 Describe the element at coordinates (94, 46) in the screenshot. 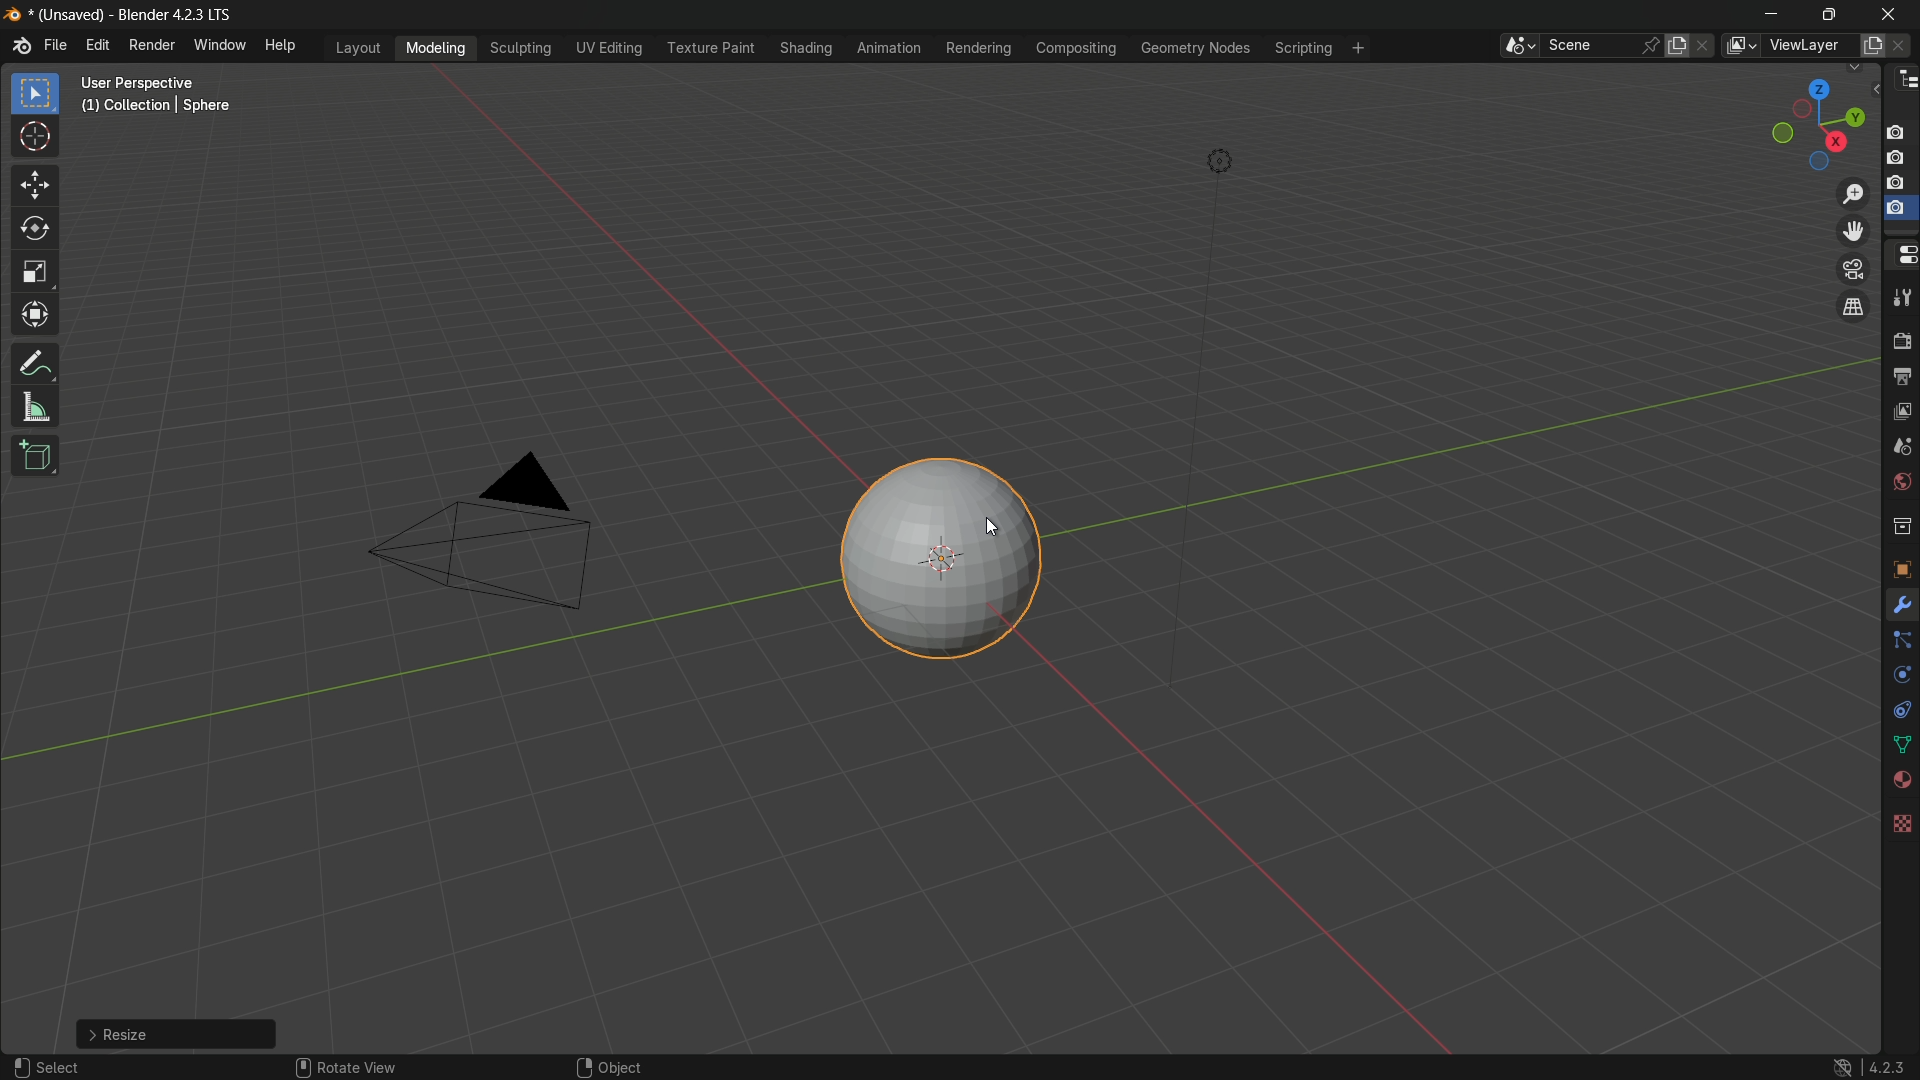

I see `edit menu` at that location.